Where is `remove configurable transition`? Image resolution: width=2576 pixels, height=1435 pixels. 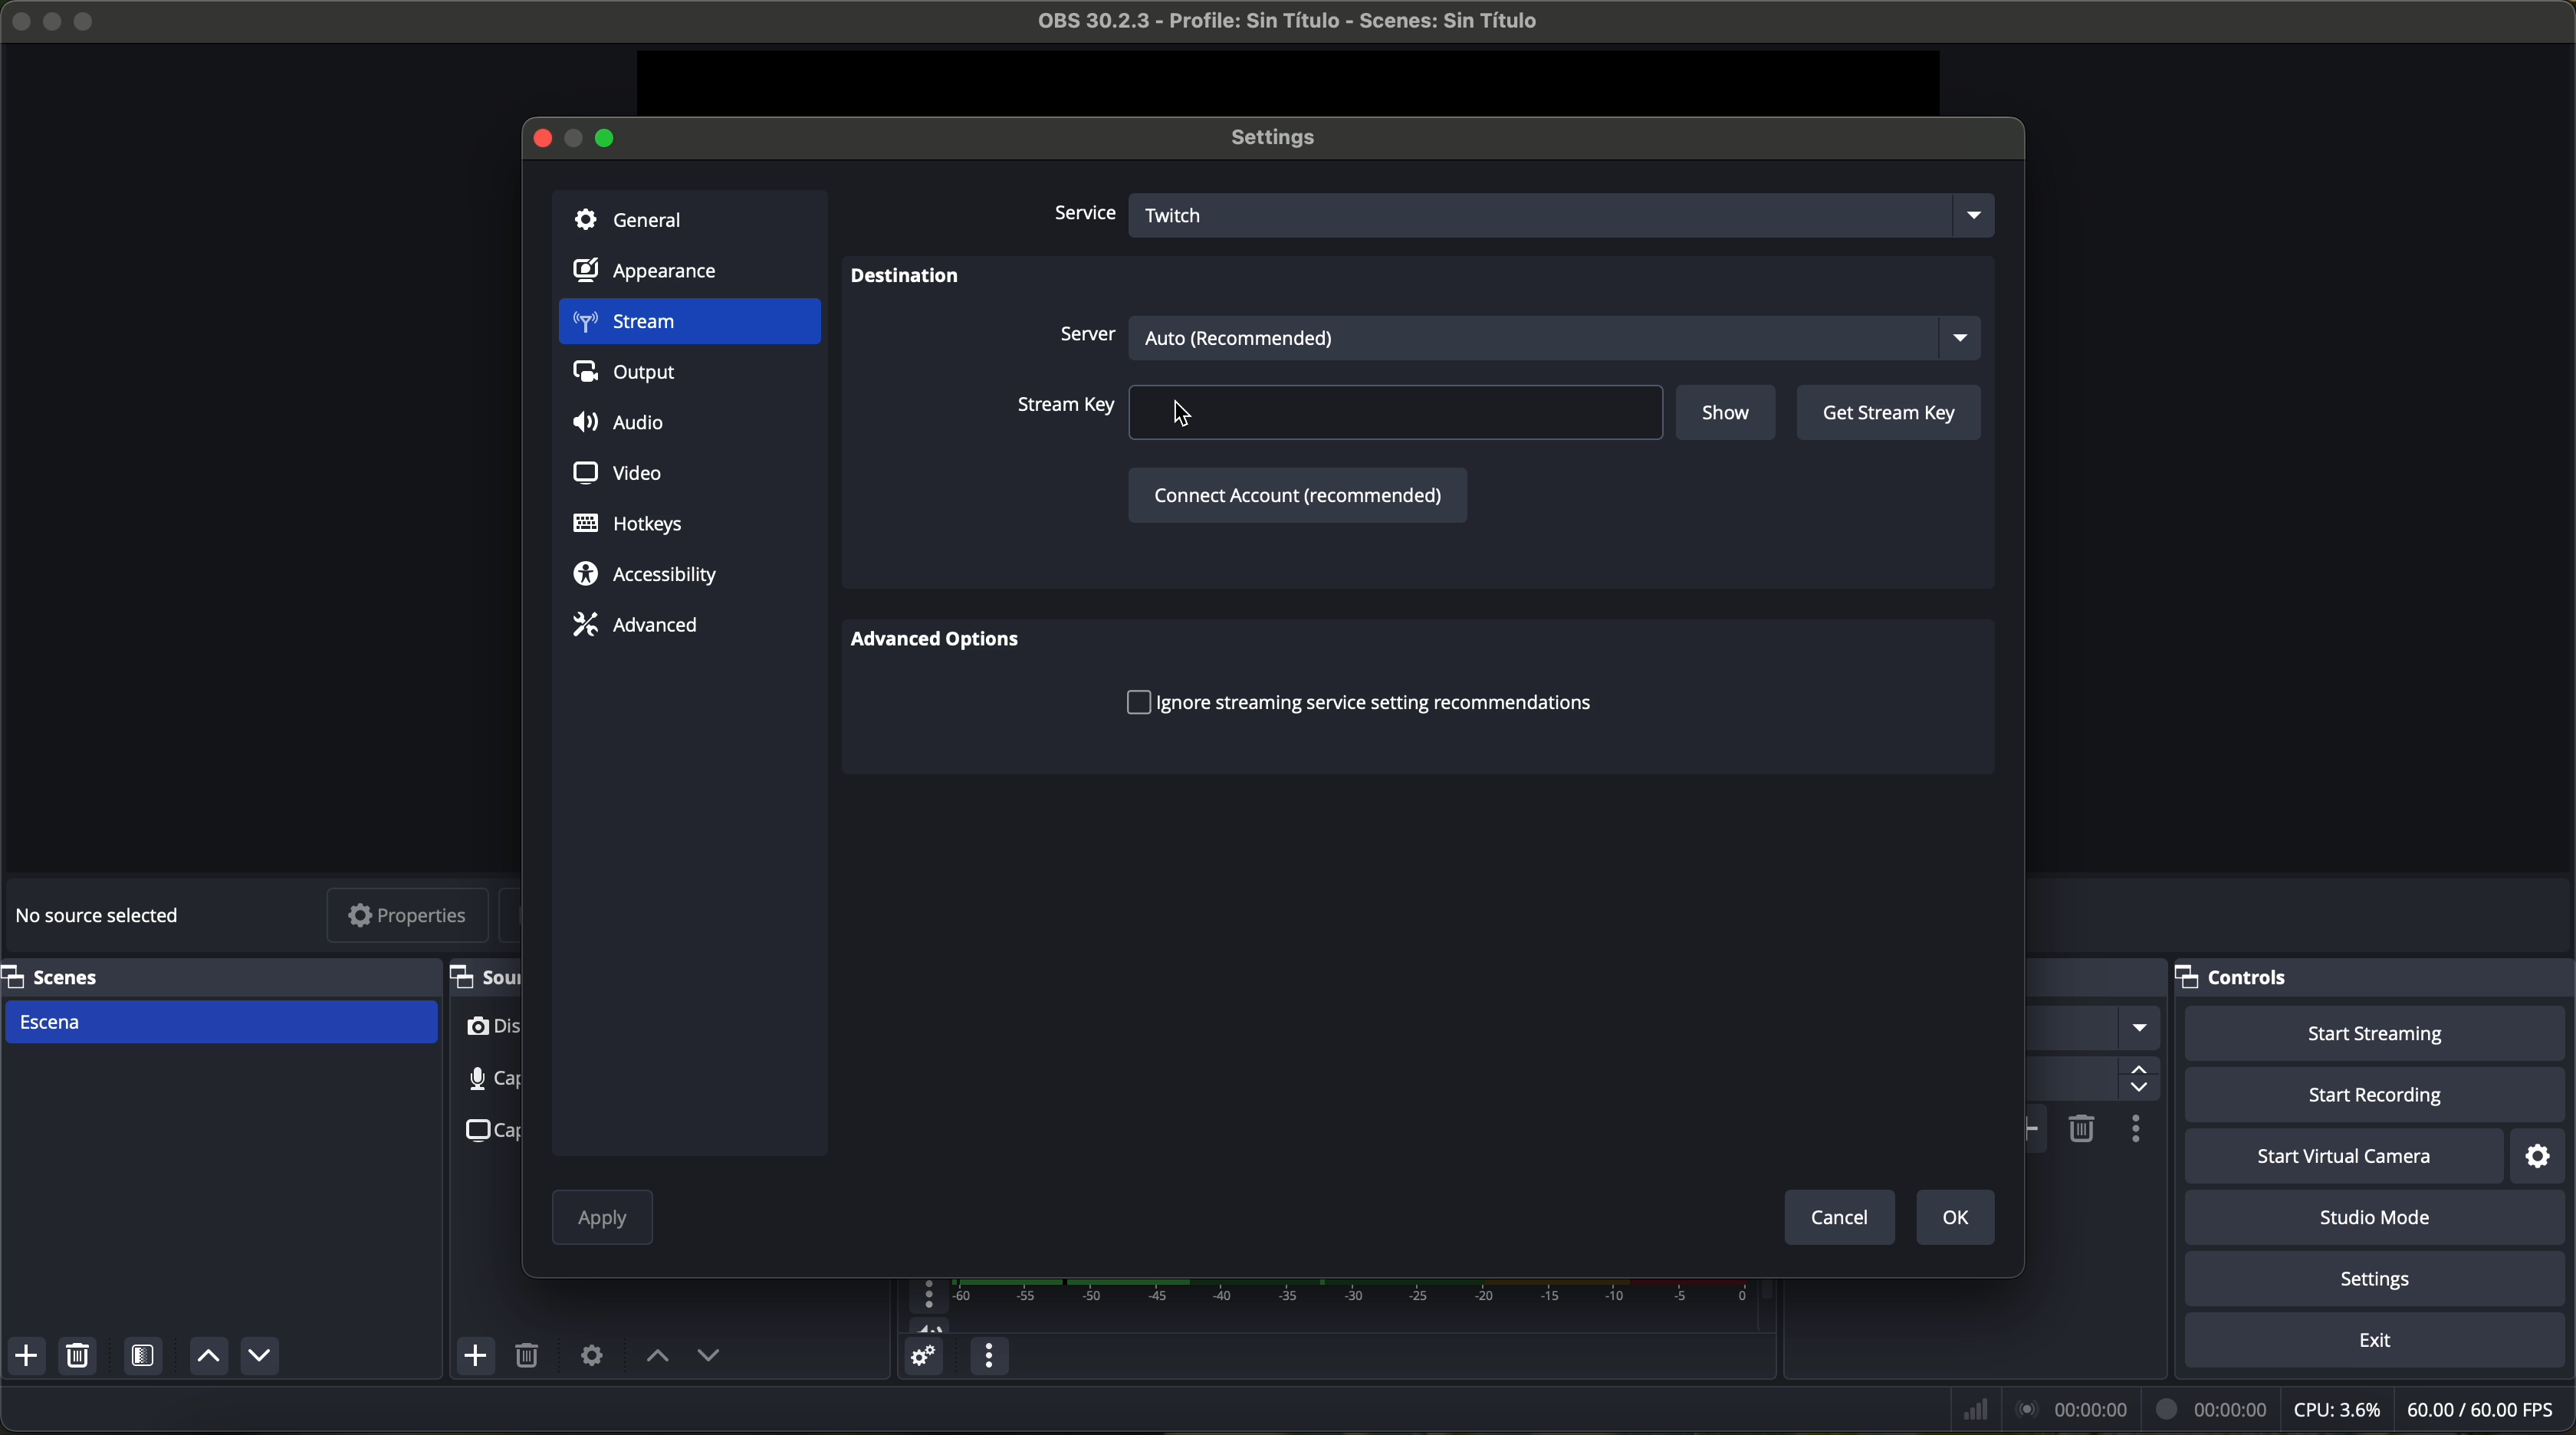
remove configurable transition is located at coordinates (2083, 1127).